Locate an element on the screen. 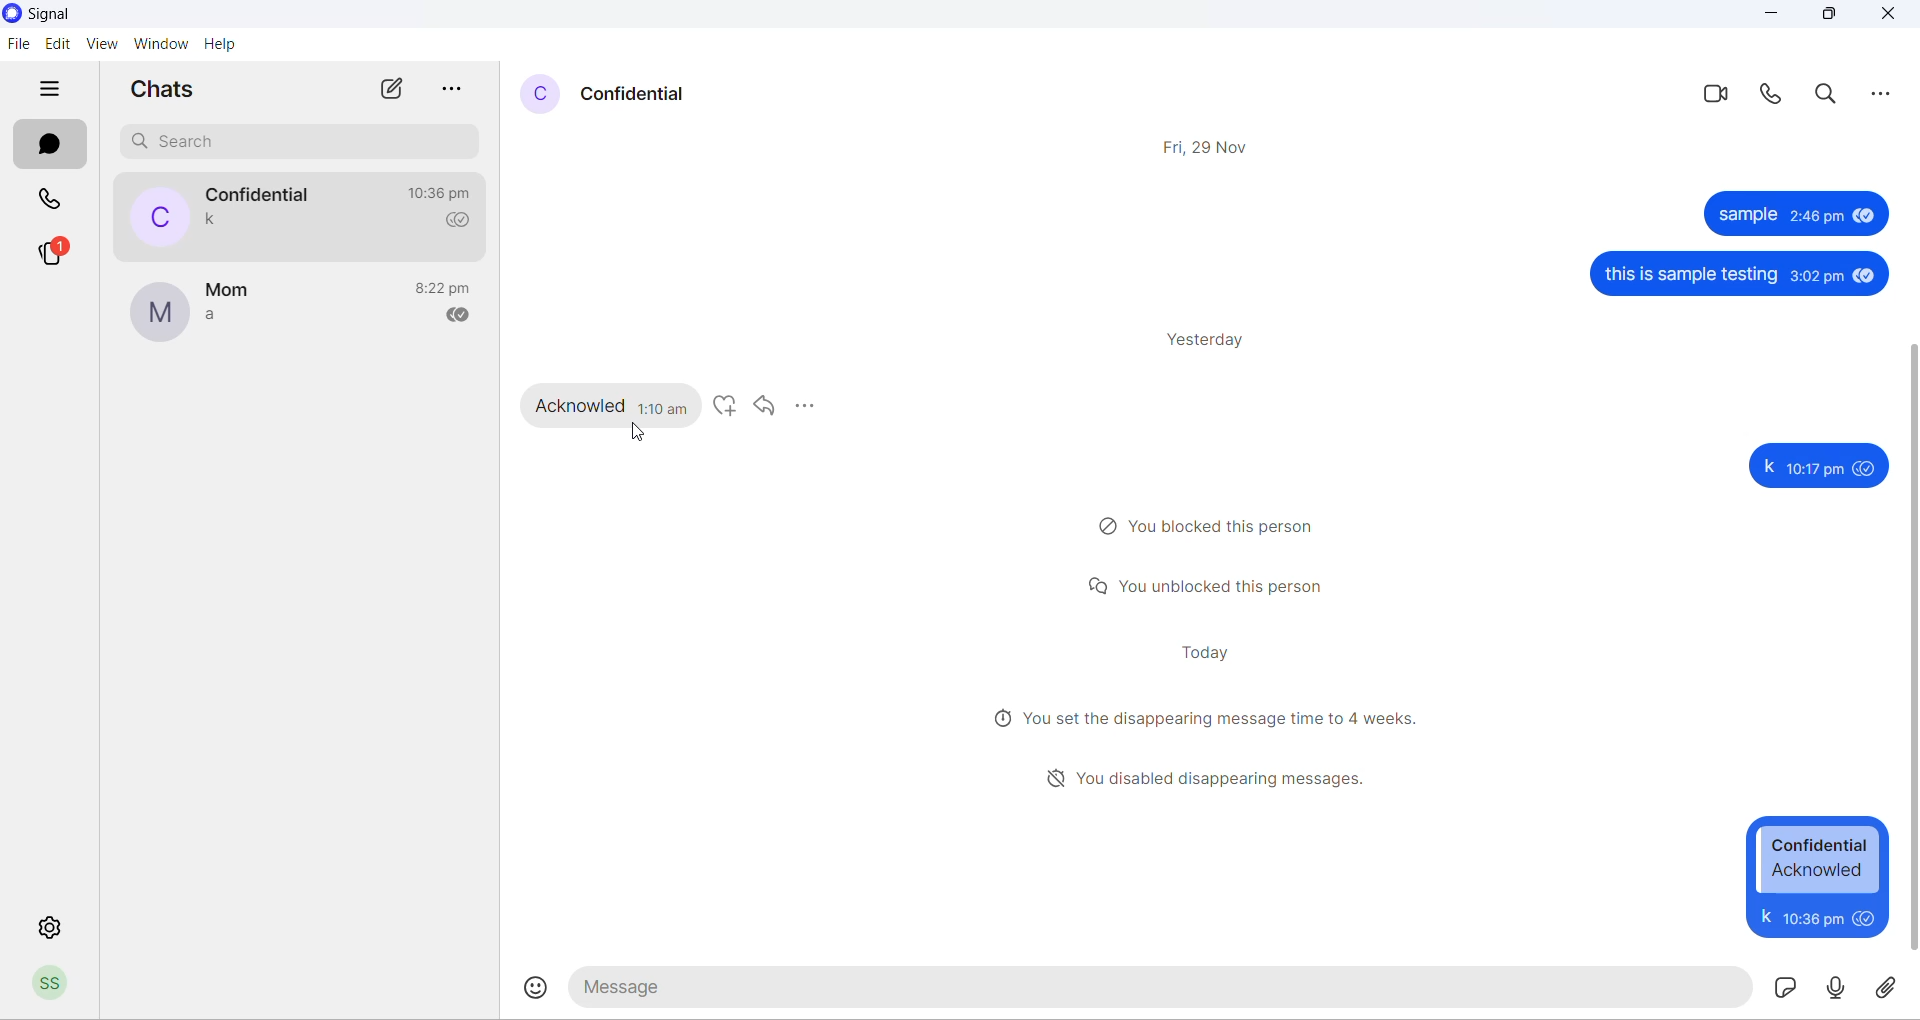  10:17 pm is located at coordinates (1815, 470).